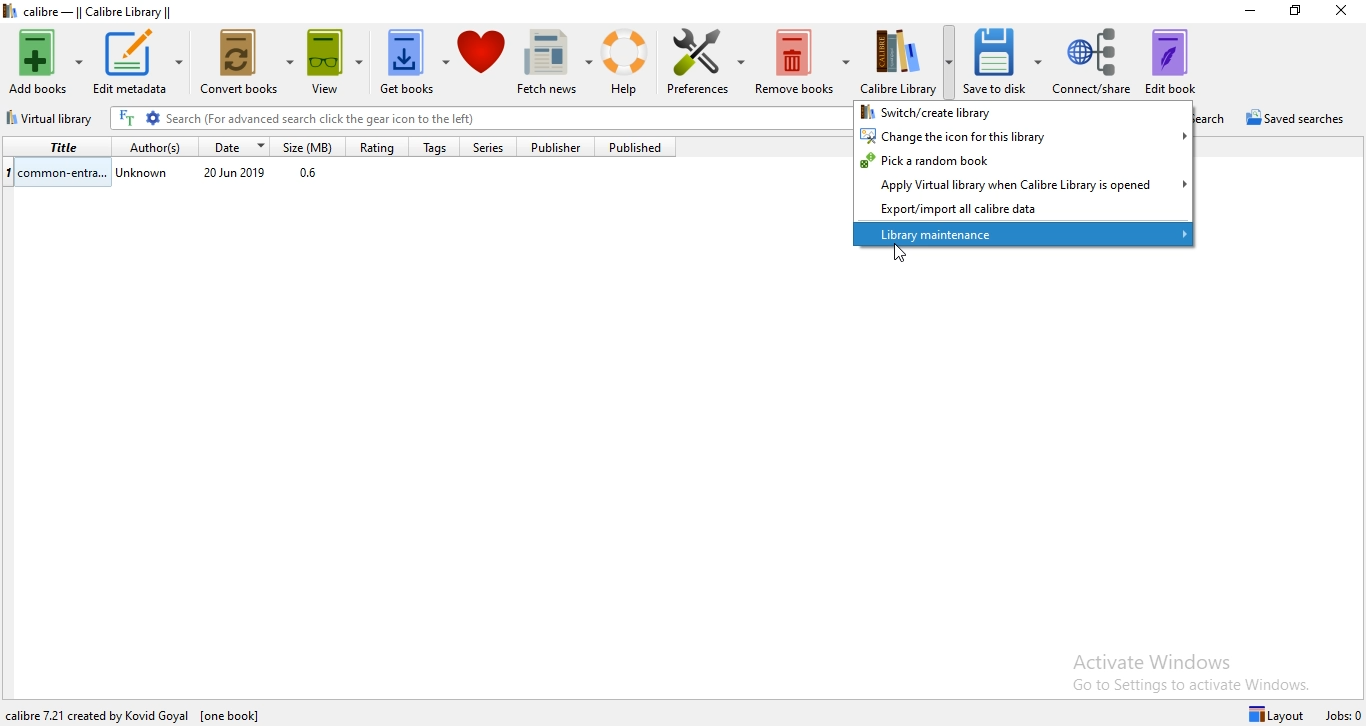  What do you see at coordinates (1280, 713) in the screenshot?
I see `Layout` at bounding box center [1280, 713].